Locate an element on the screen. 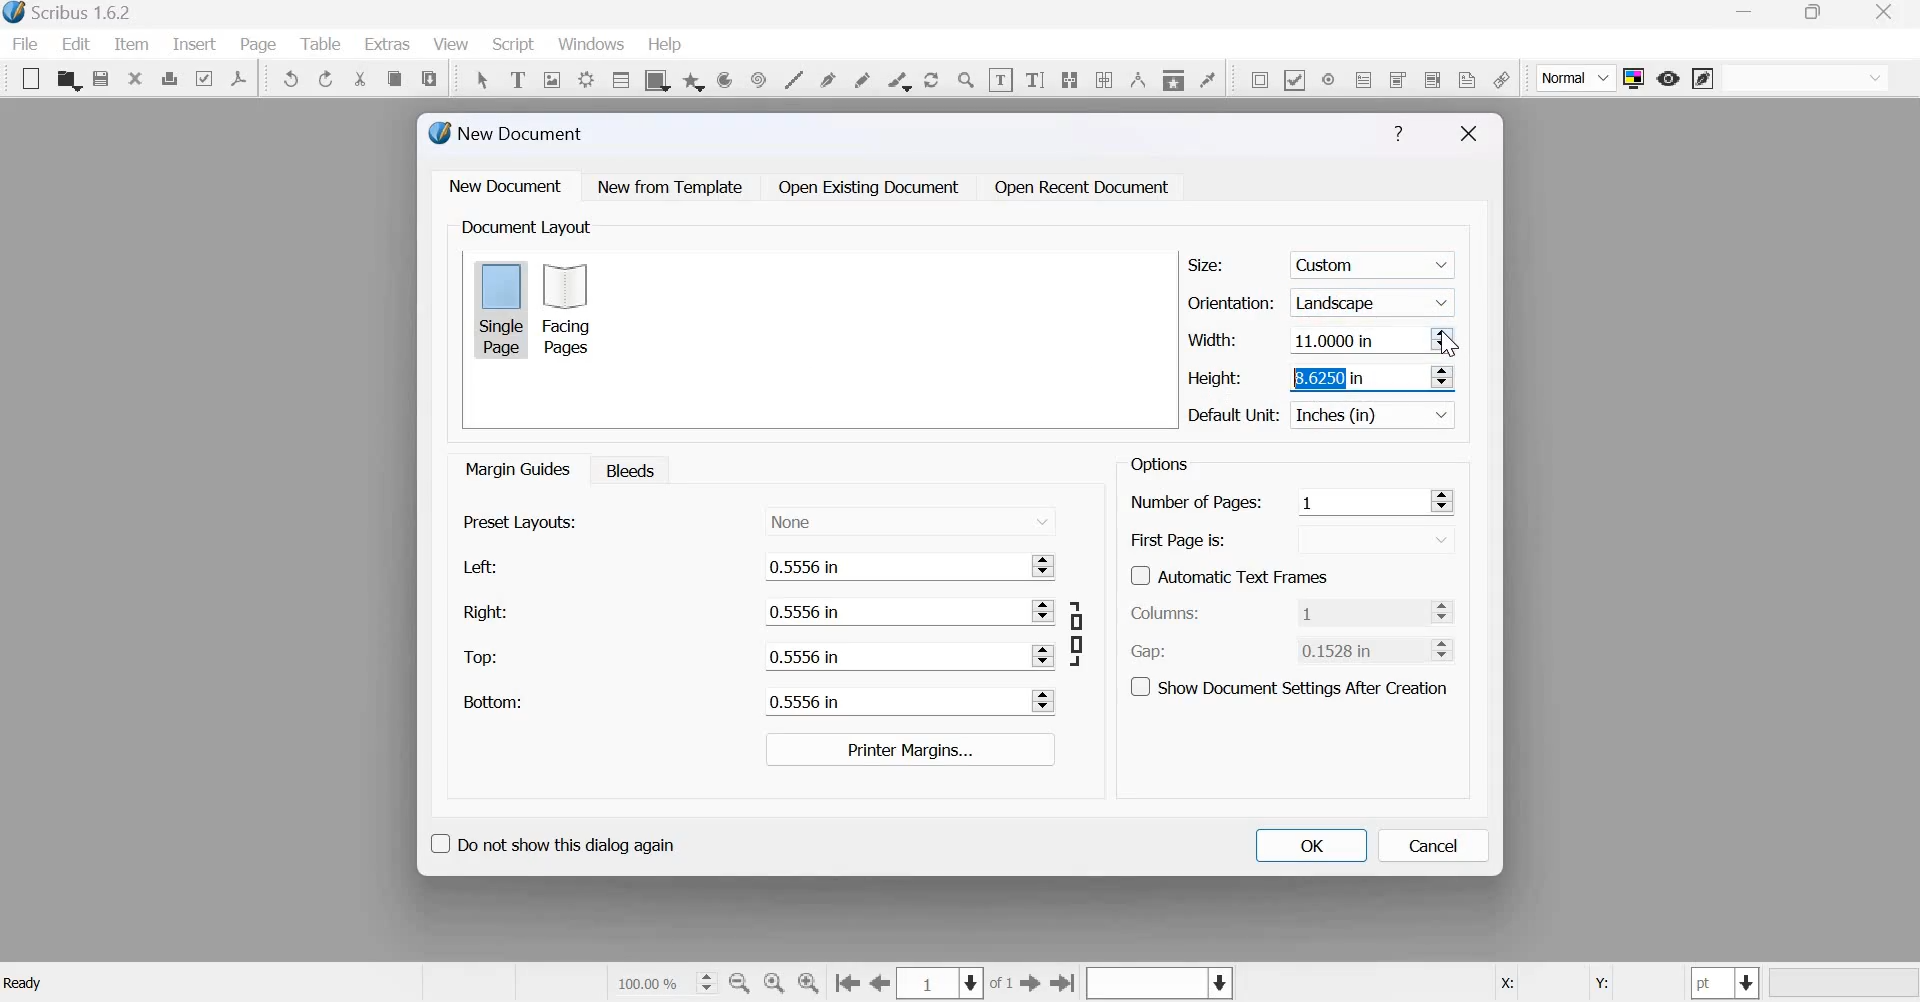  close is located at coordinates (135, 77).